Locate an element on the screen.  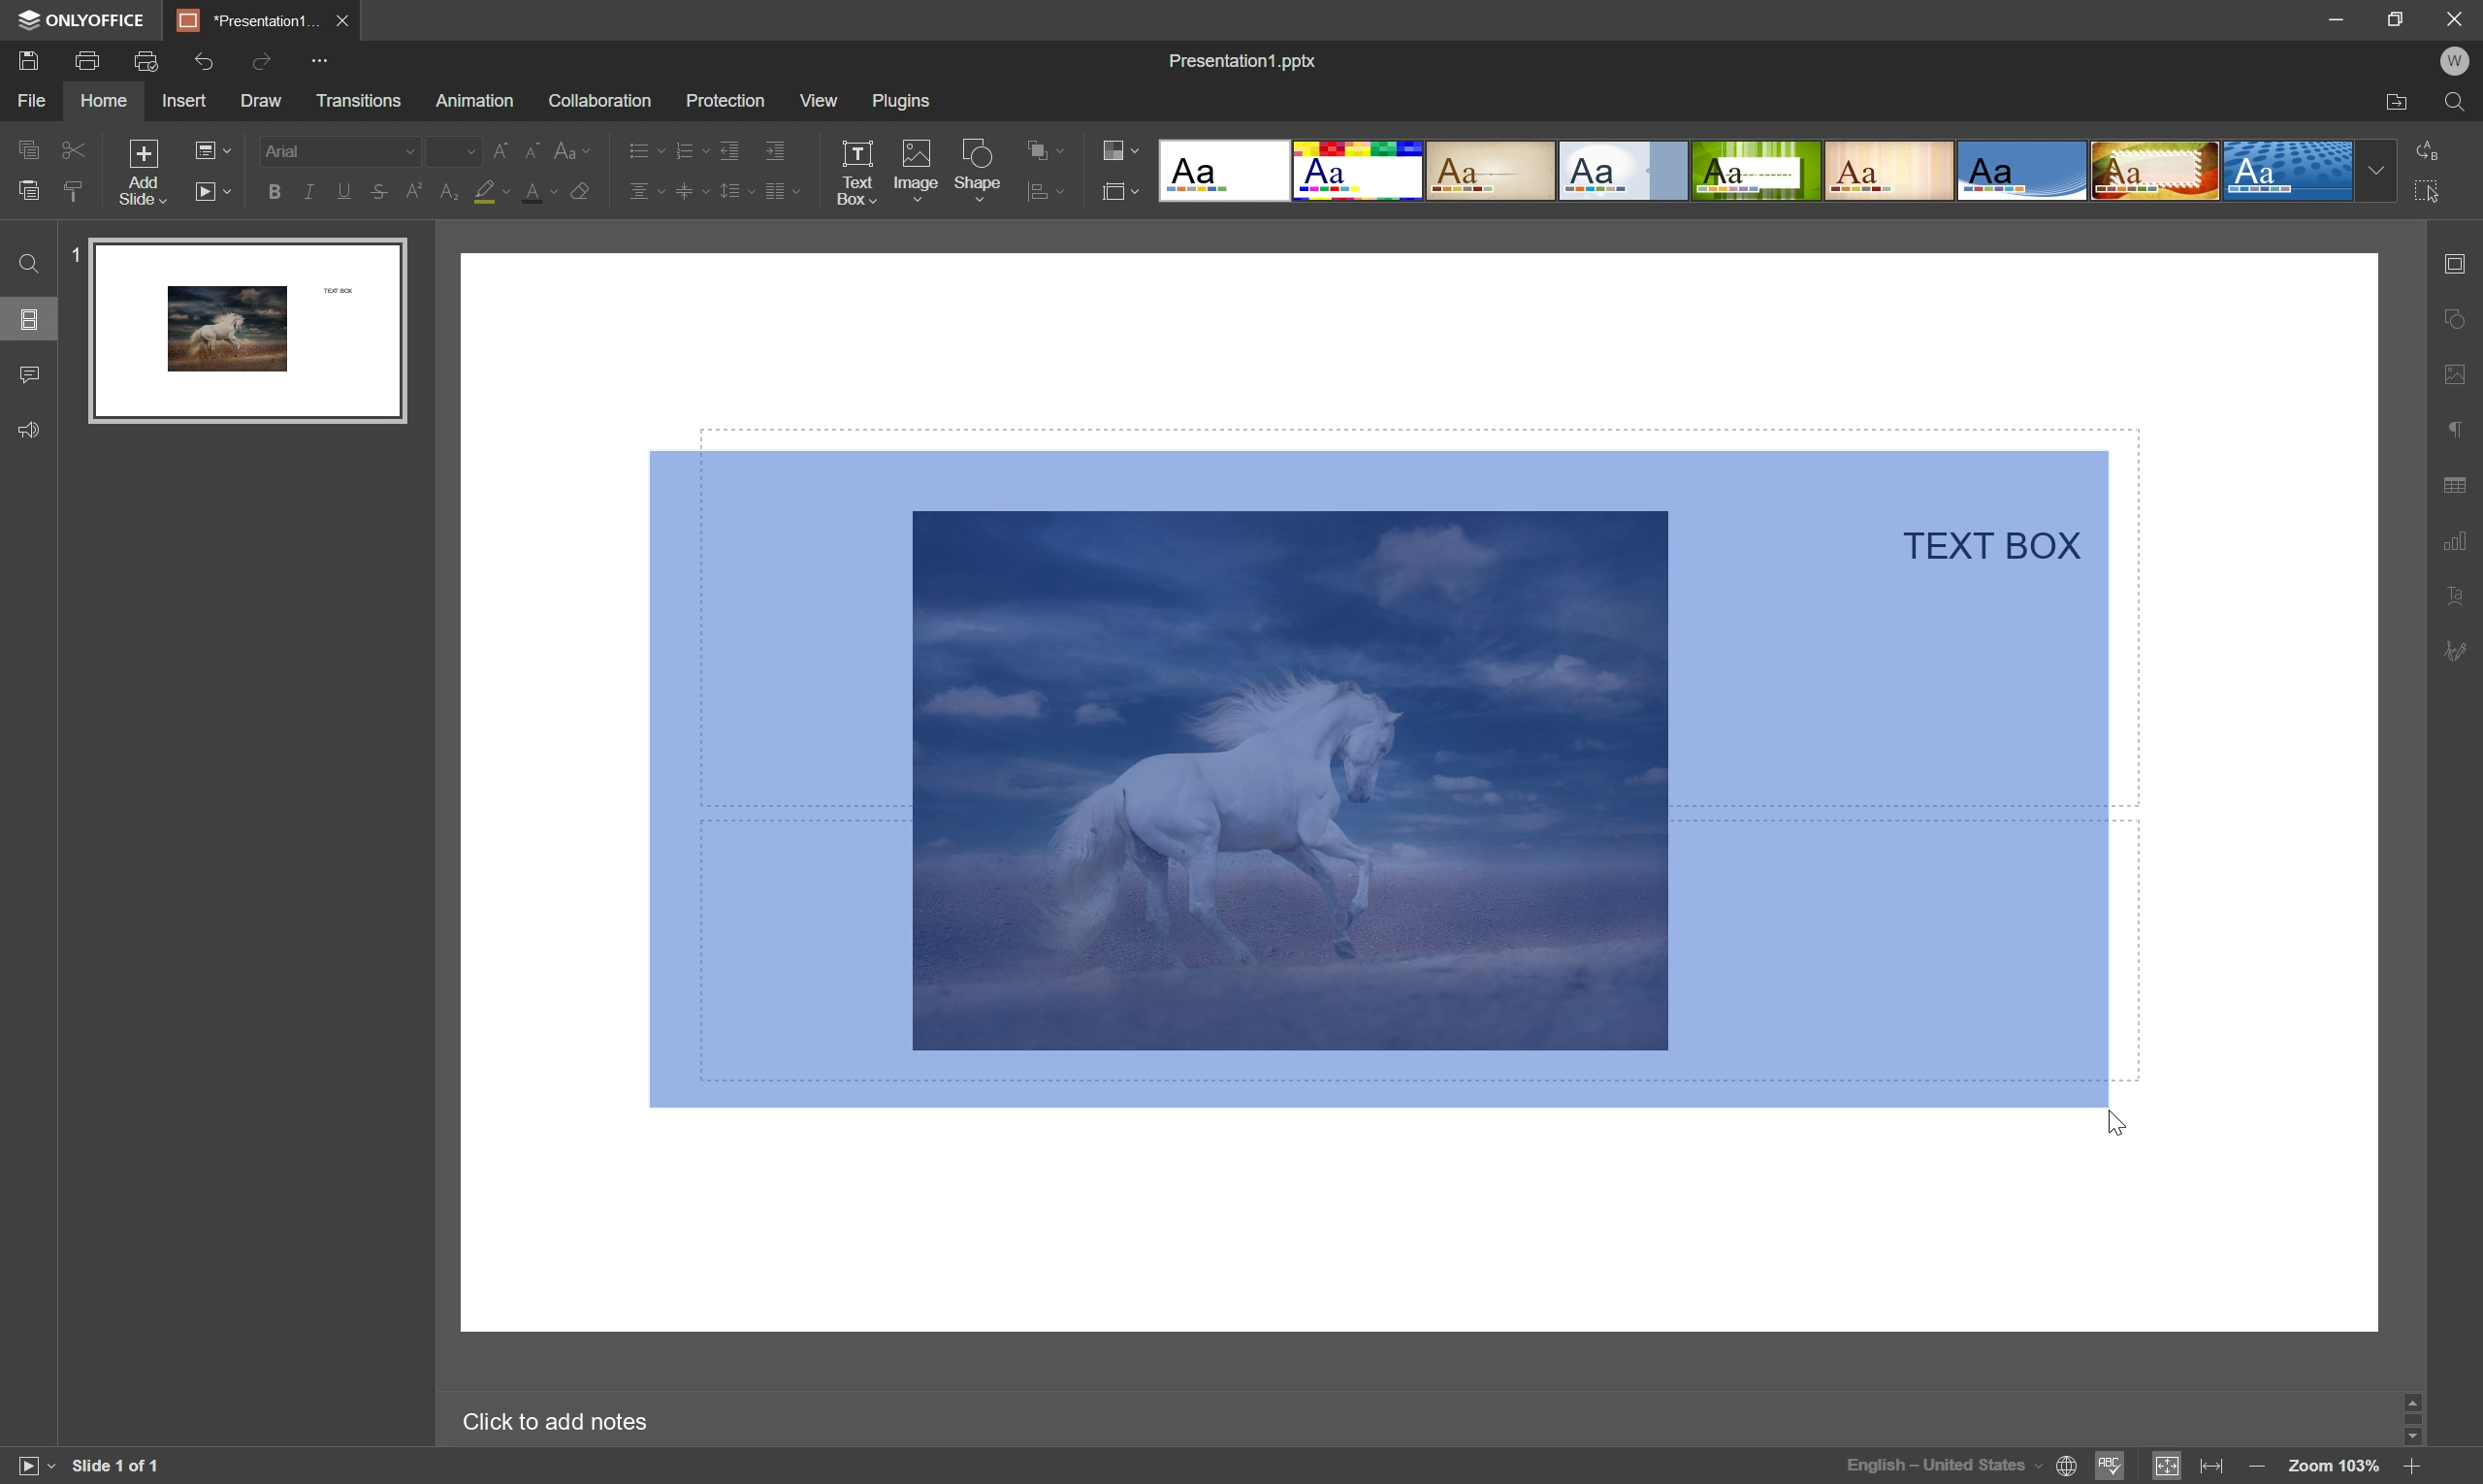
Lines is located at coordinates (1889, 170).